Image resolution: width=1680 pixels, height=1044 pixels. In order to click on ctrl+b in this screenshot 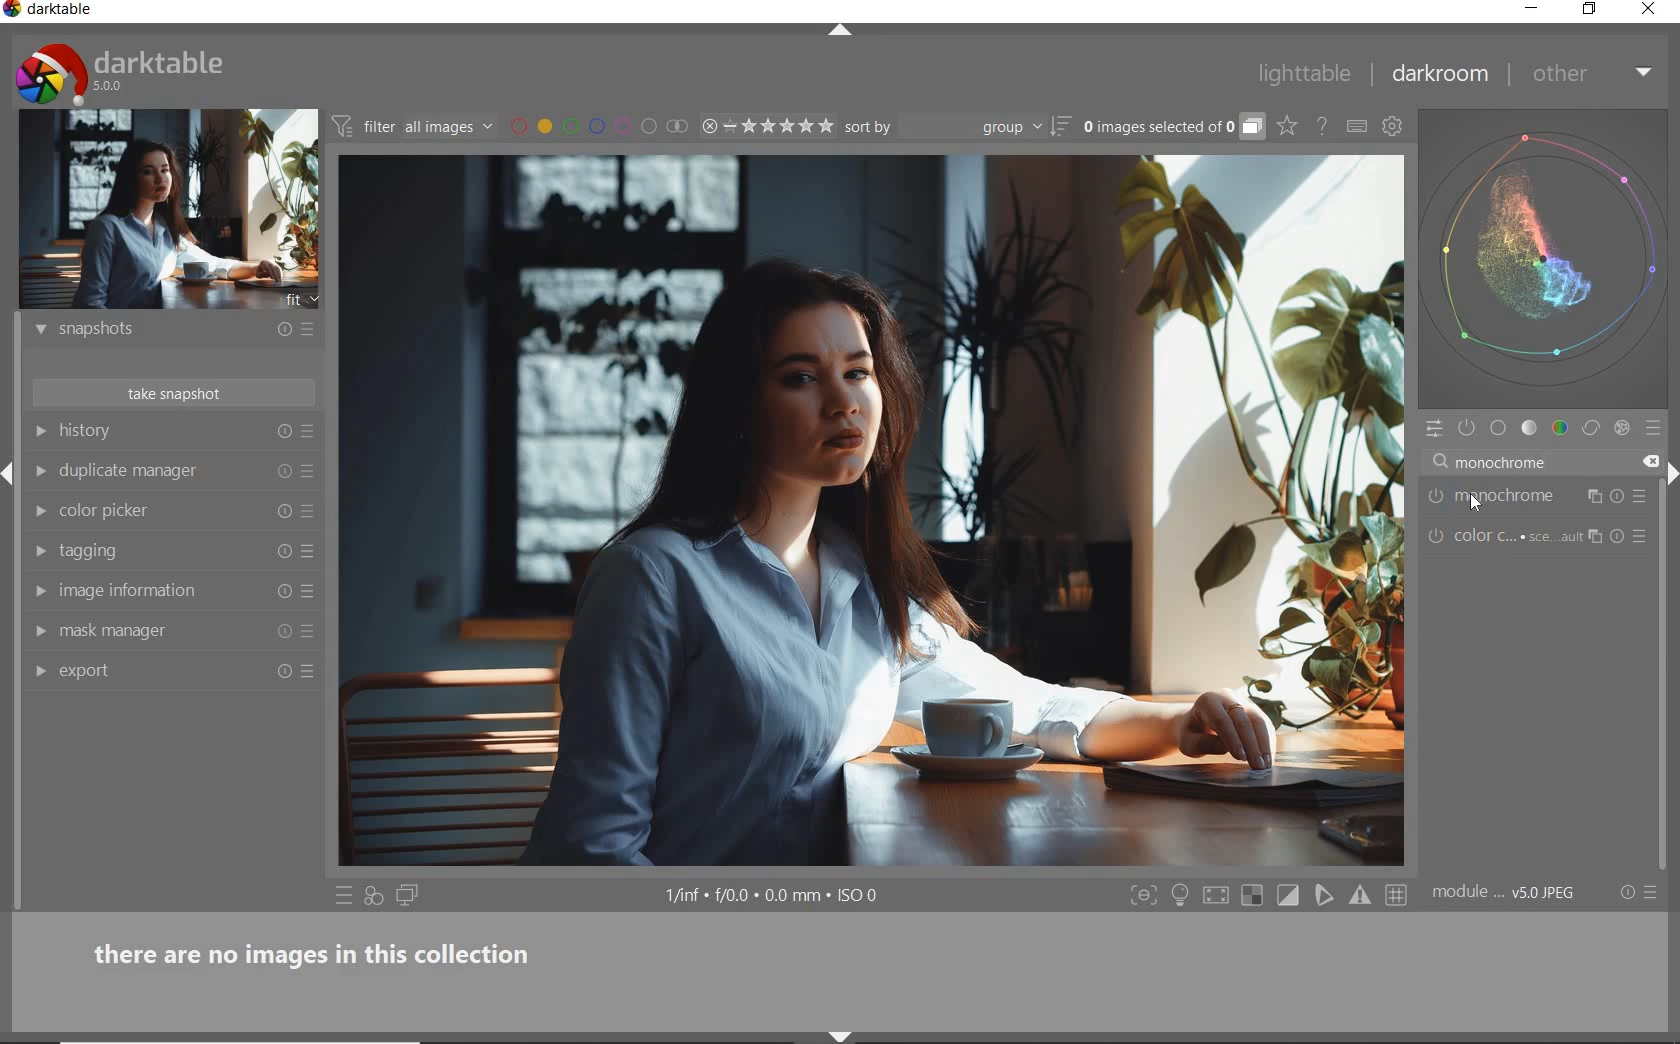, I will do `click(1182, 895)`.